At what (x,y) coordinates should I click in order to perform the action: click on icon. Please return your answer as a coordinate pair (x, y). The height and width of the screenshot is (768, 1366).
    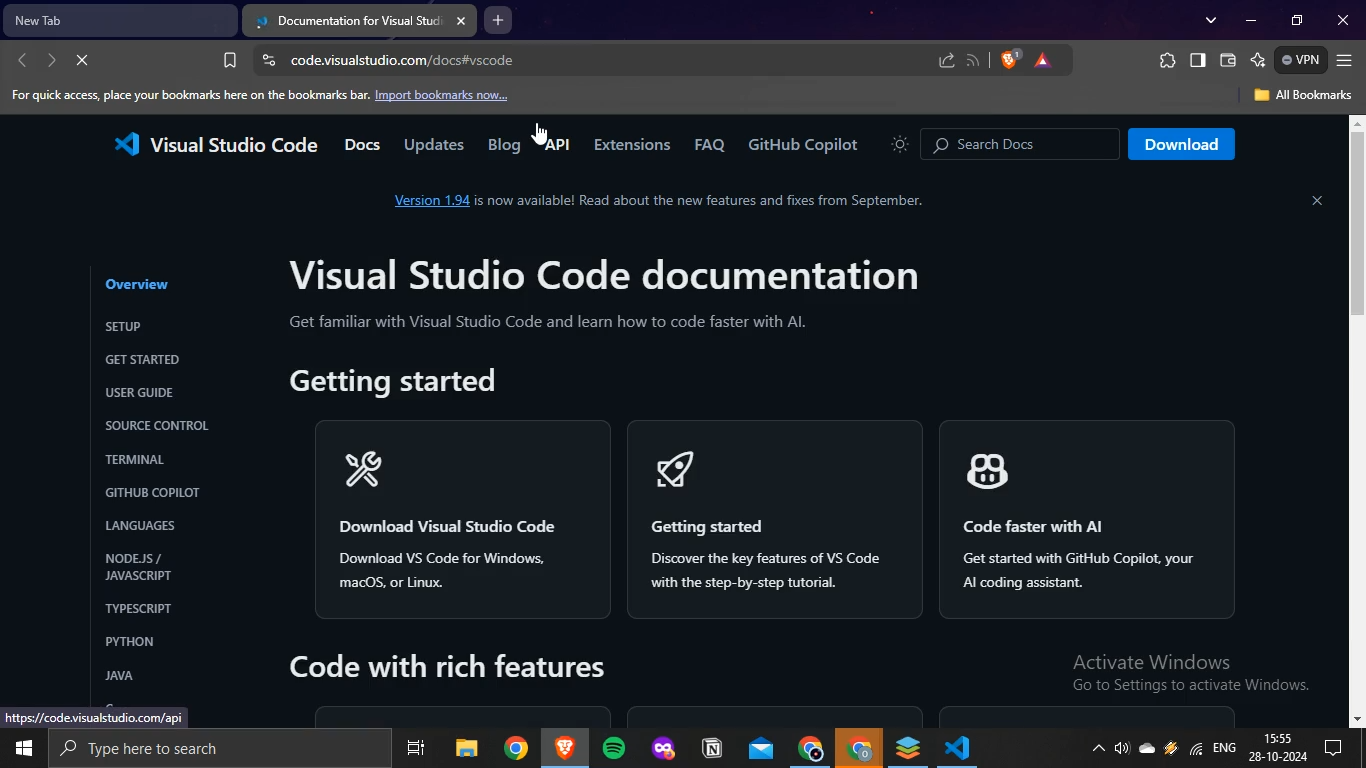
    Looking at the image, I should click on (903, 144).